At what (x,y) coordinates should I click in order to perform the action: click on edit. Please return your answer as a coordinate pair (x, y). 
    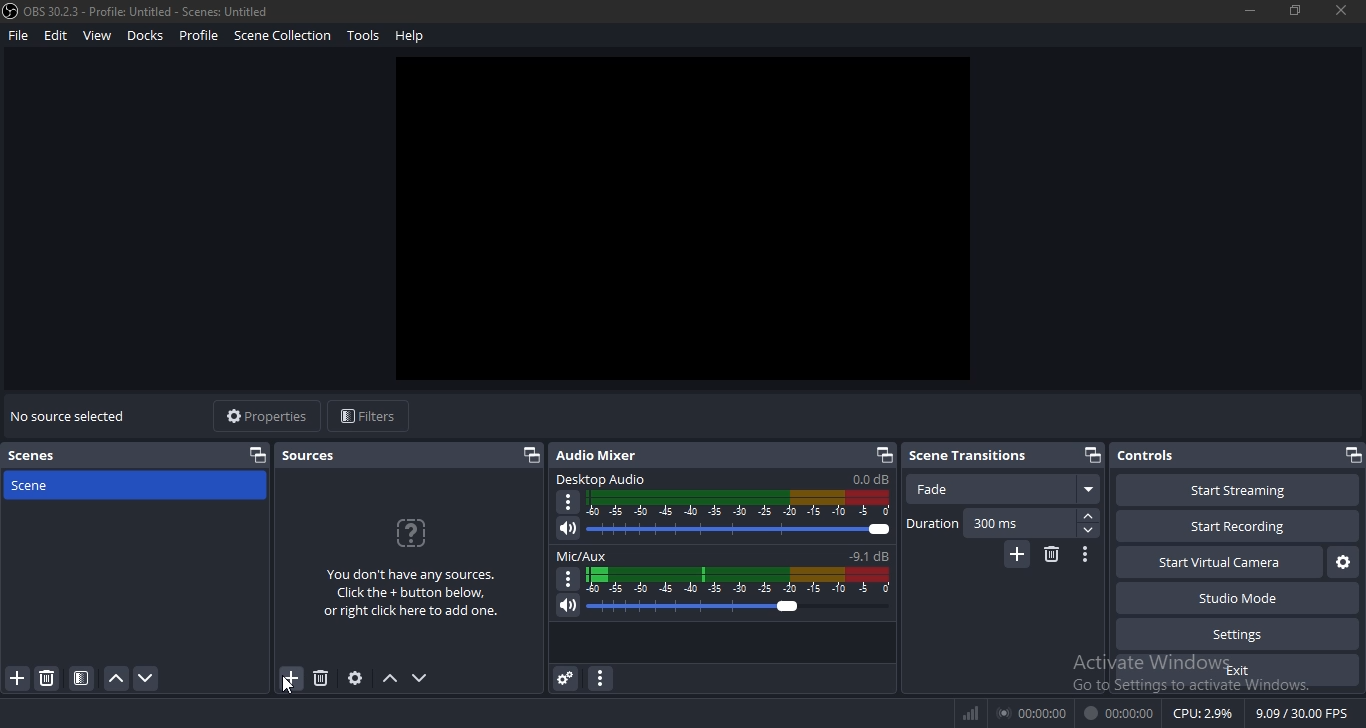
    Looking at the image, I should click on (56, 36).